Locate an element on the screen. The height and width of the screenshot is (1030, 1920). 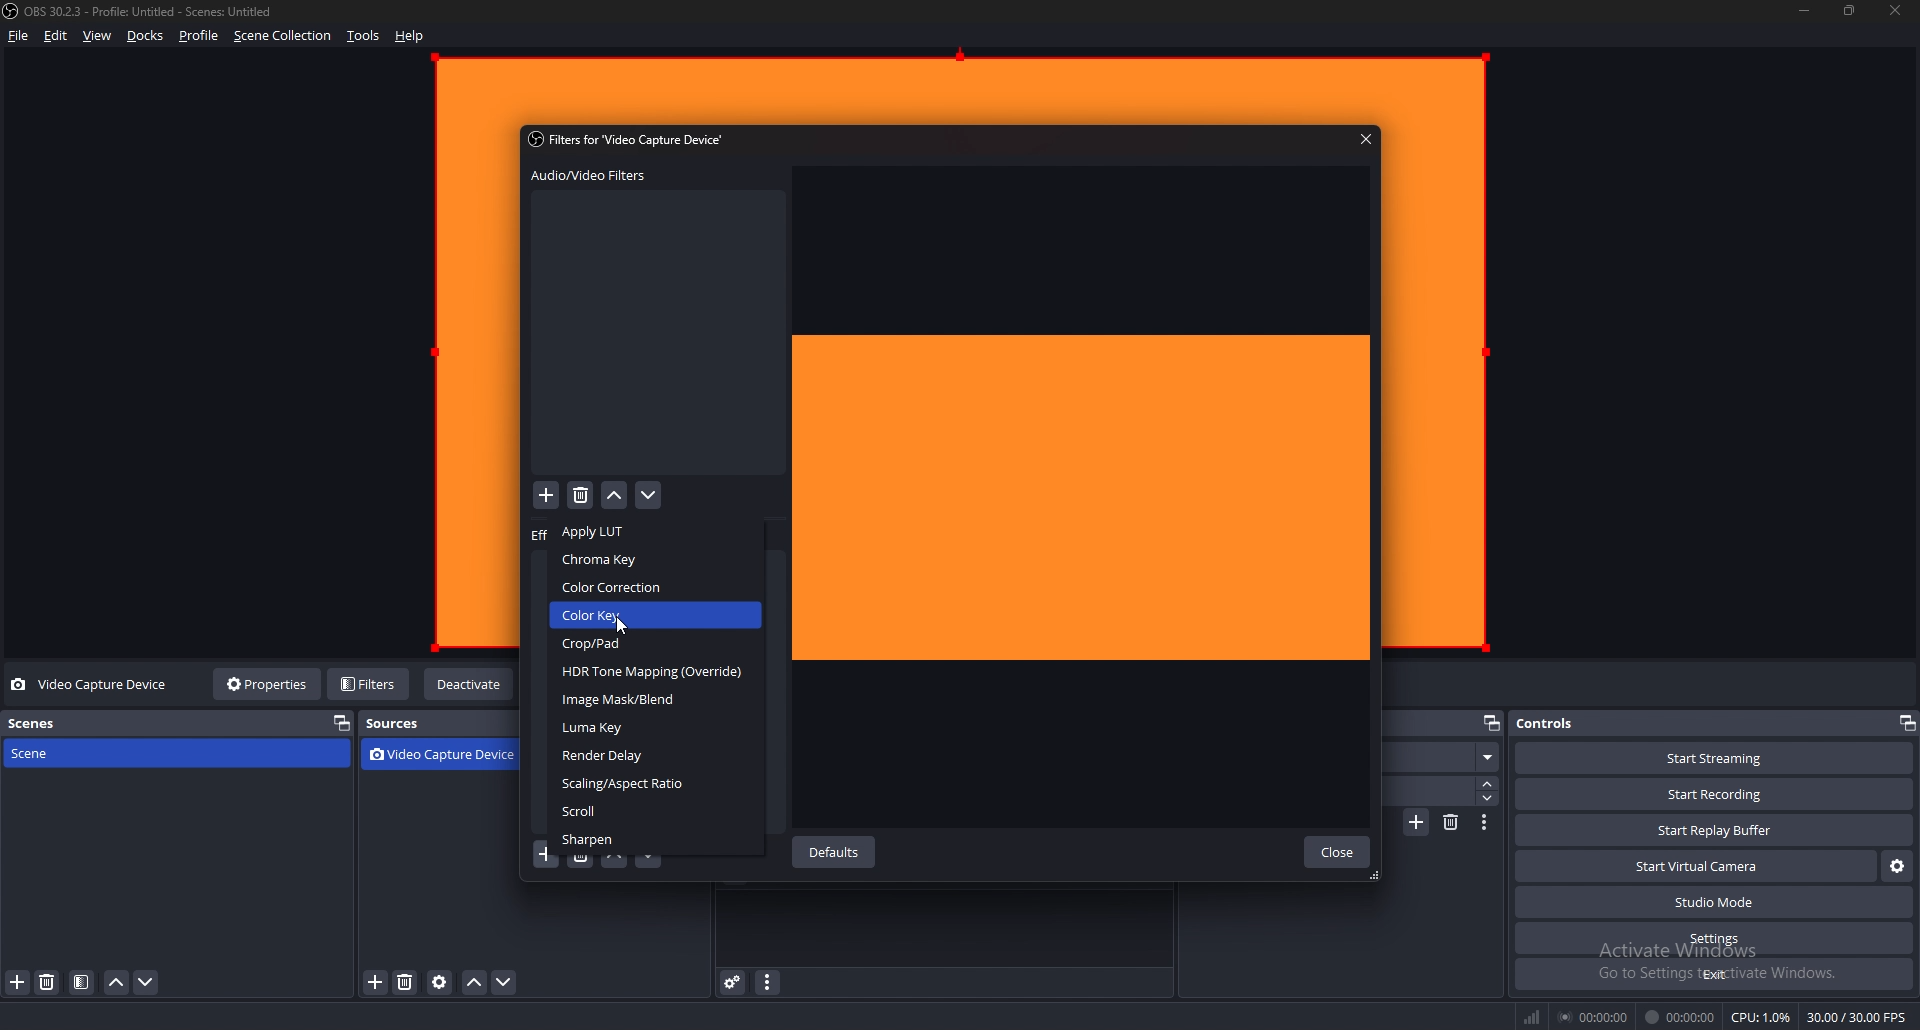
move source up is located at coordinates (474, 984).